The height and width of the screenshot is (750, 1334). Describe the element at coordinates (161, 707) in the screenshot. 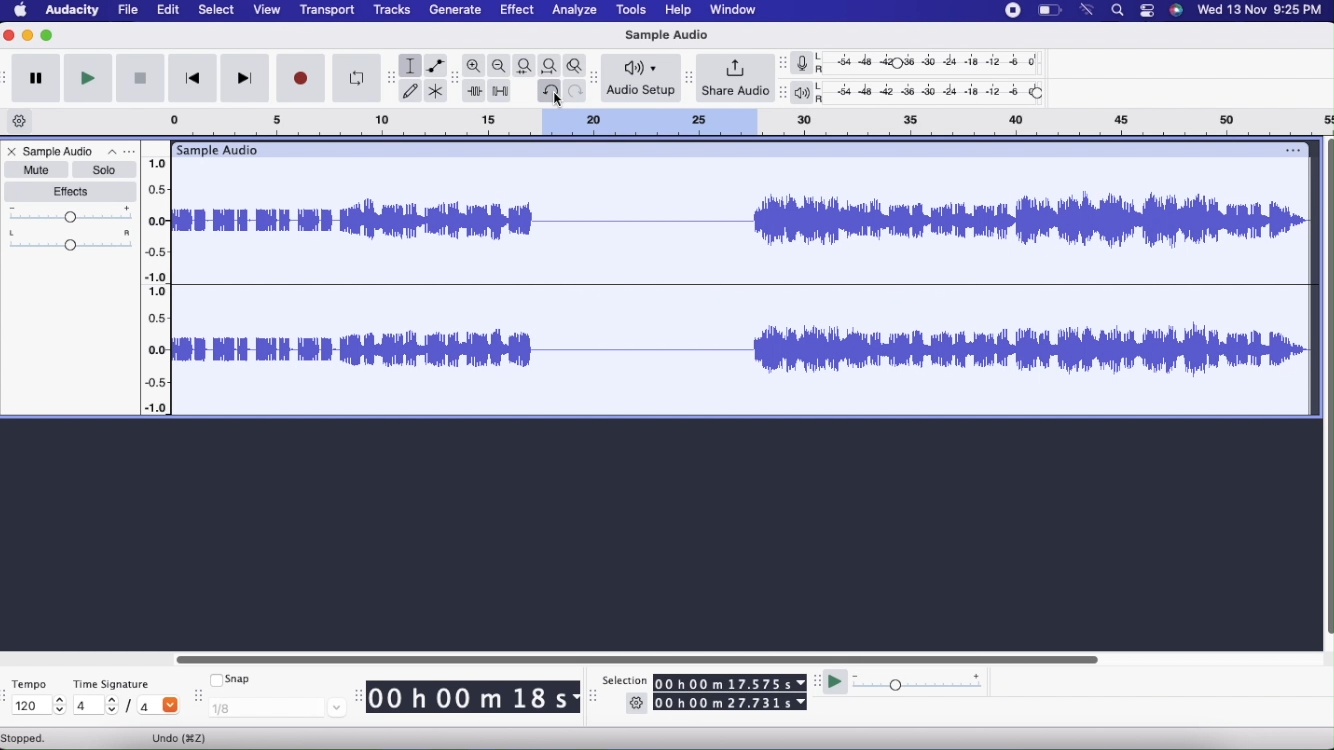

I see `4` at that location.